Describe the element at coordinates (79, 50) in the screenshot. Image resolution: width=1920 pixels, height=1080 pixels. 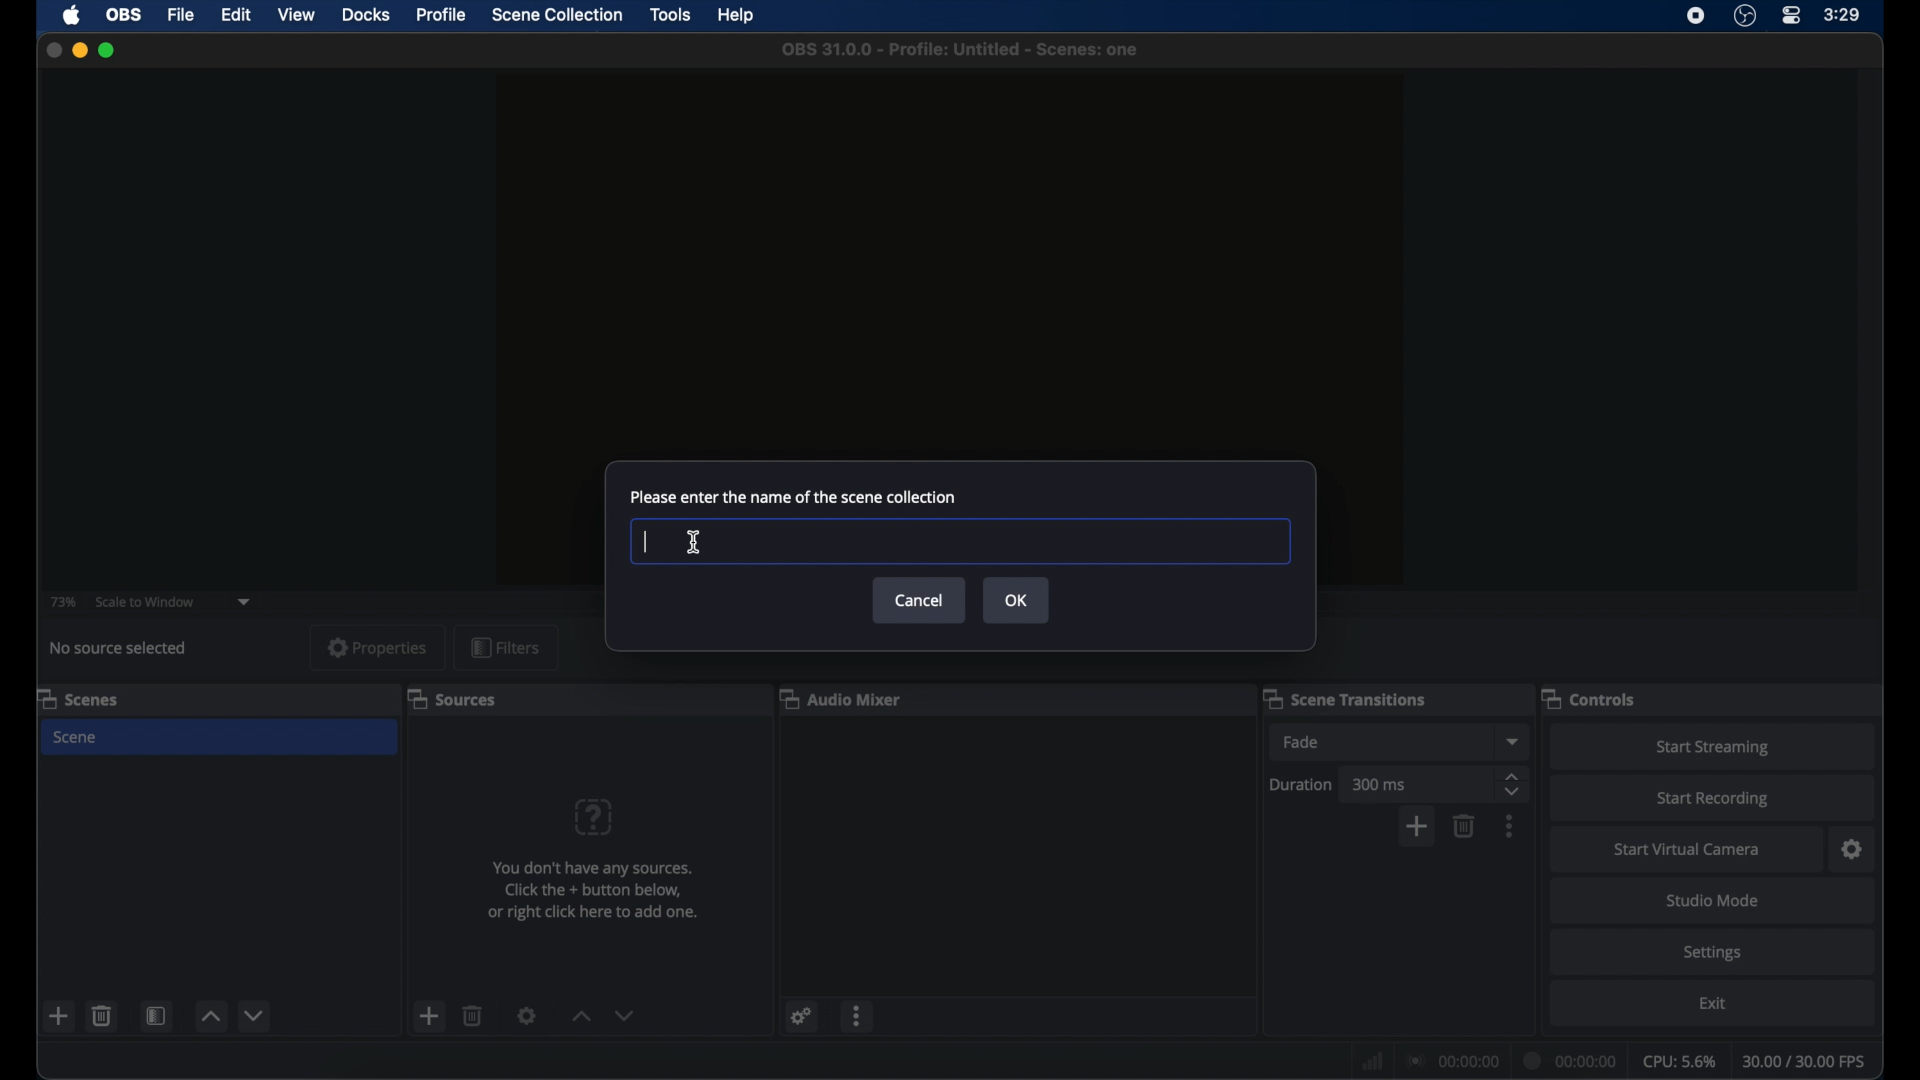
I see `minimize` at that location.